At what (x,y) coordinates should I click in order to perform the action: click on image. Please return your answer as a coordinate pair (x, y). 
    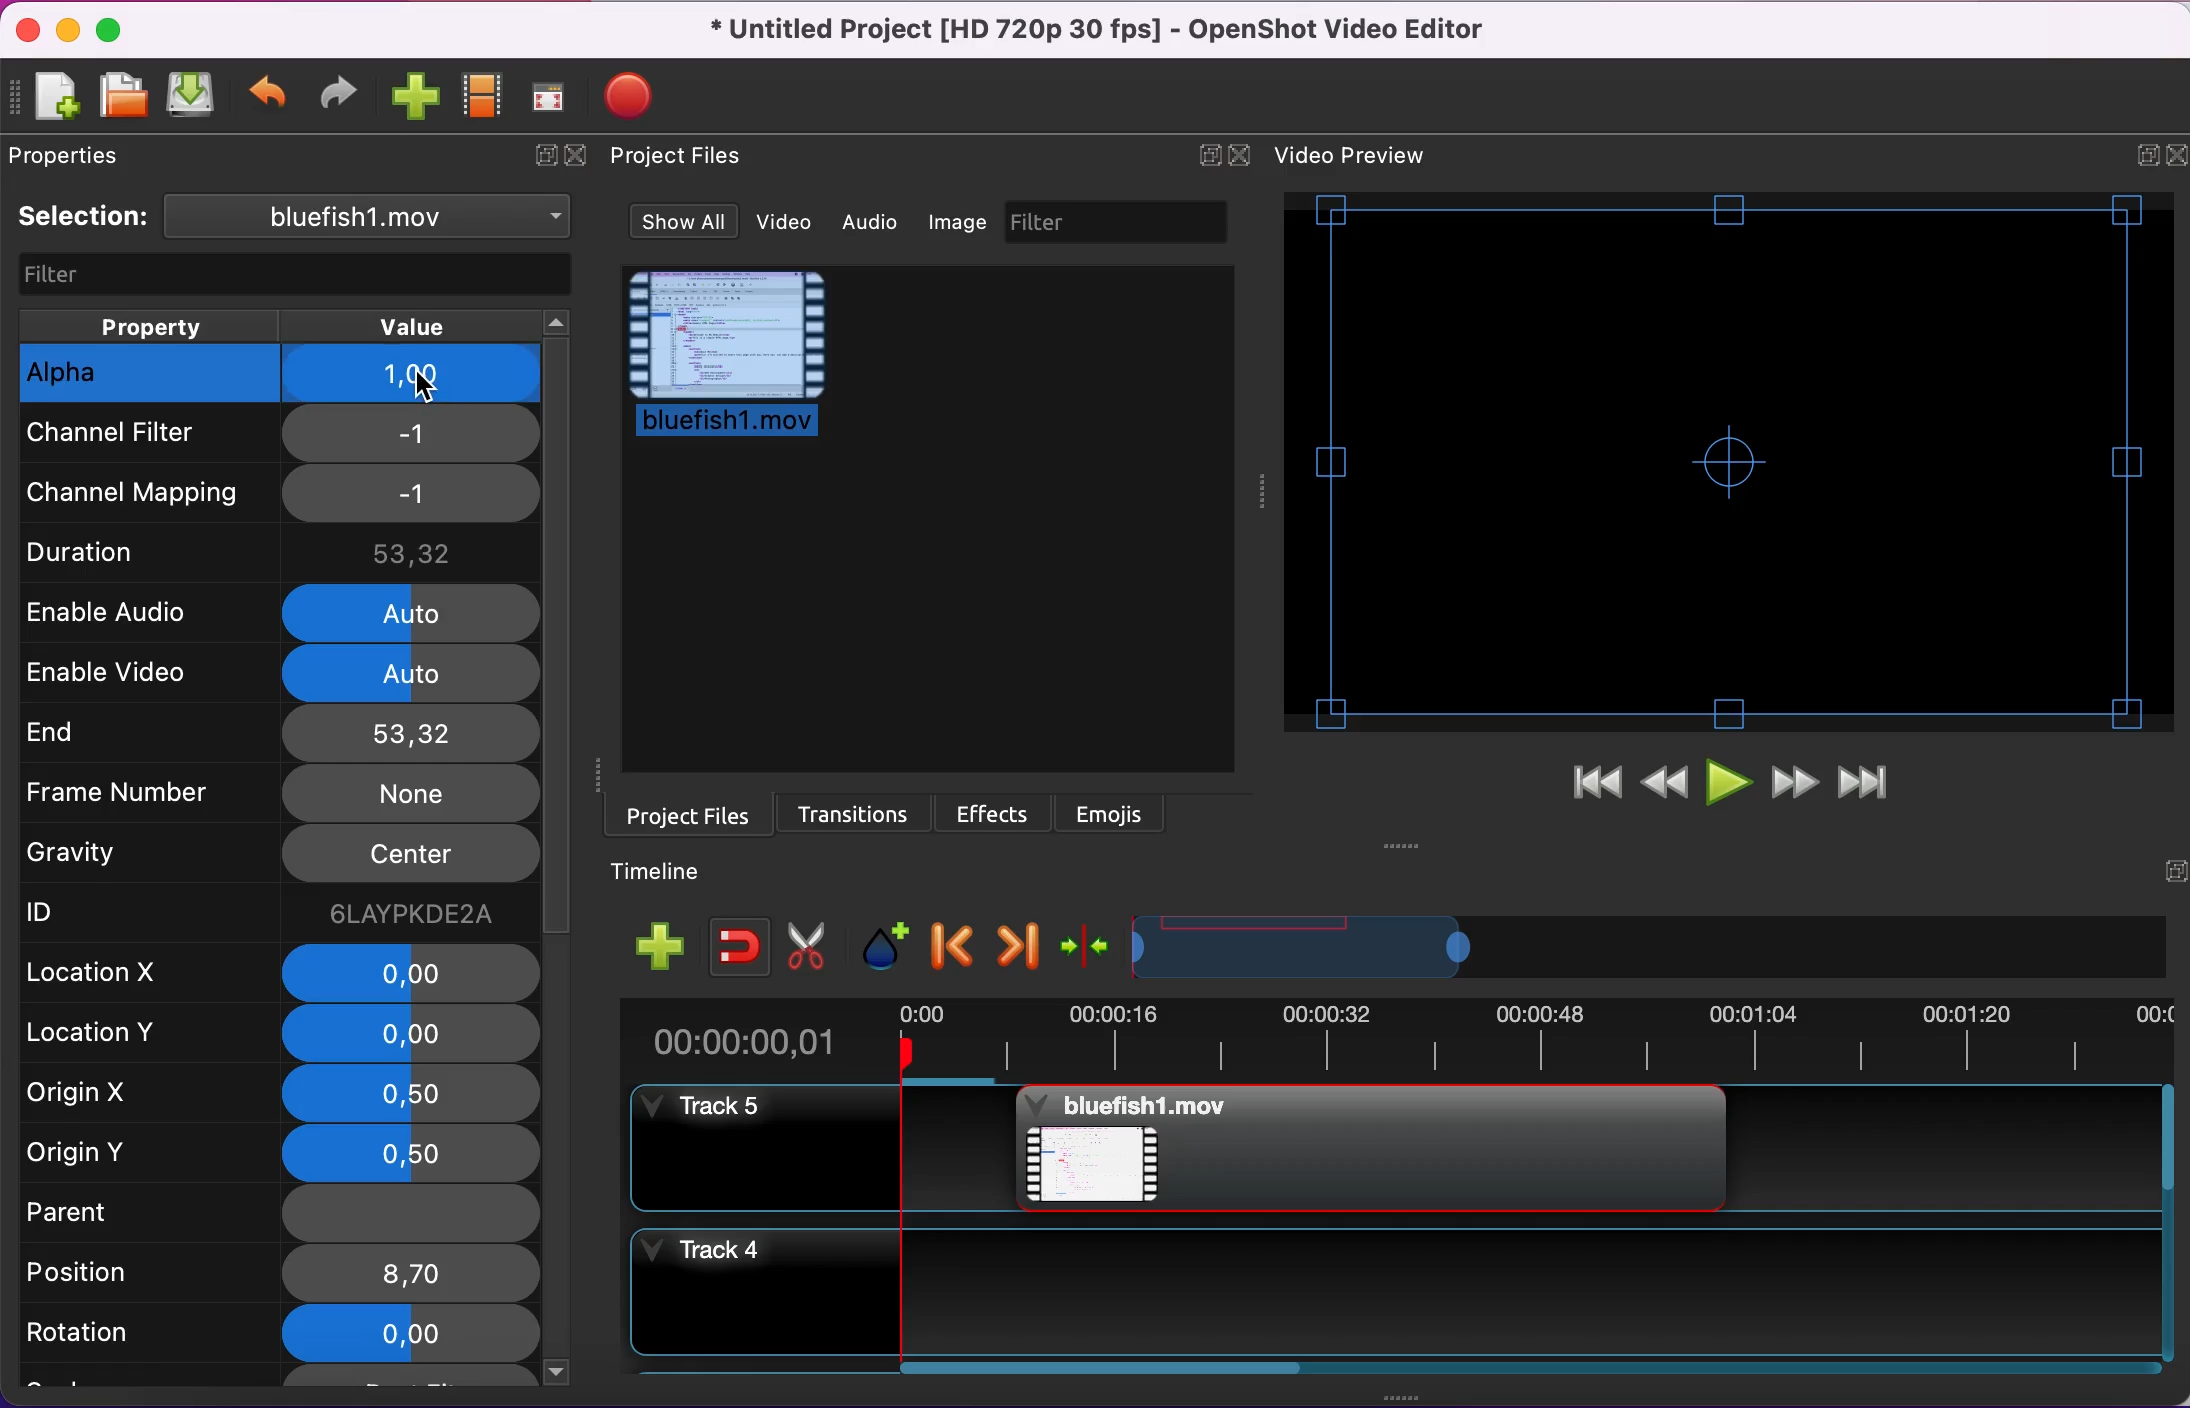
    Looking at the image, I should click on (961, 223).